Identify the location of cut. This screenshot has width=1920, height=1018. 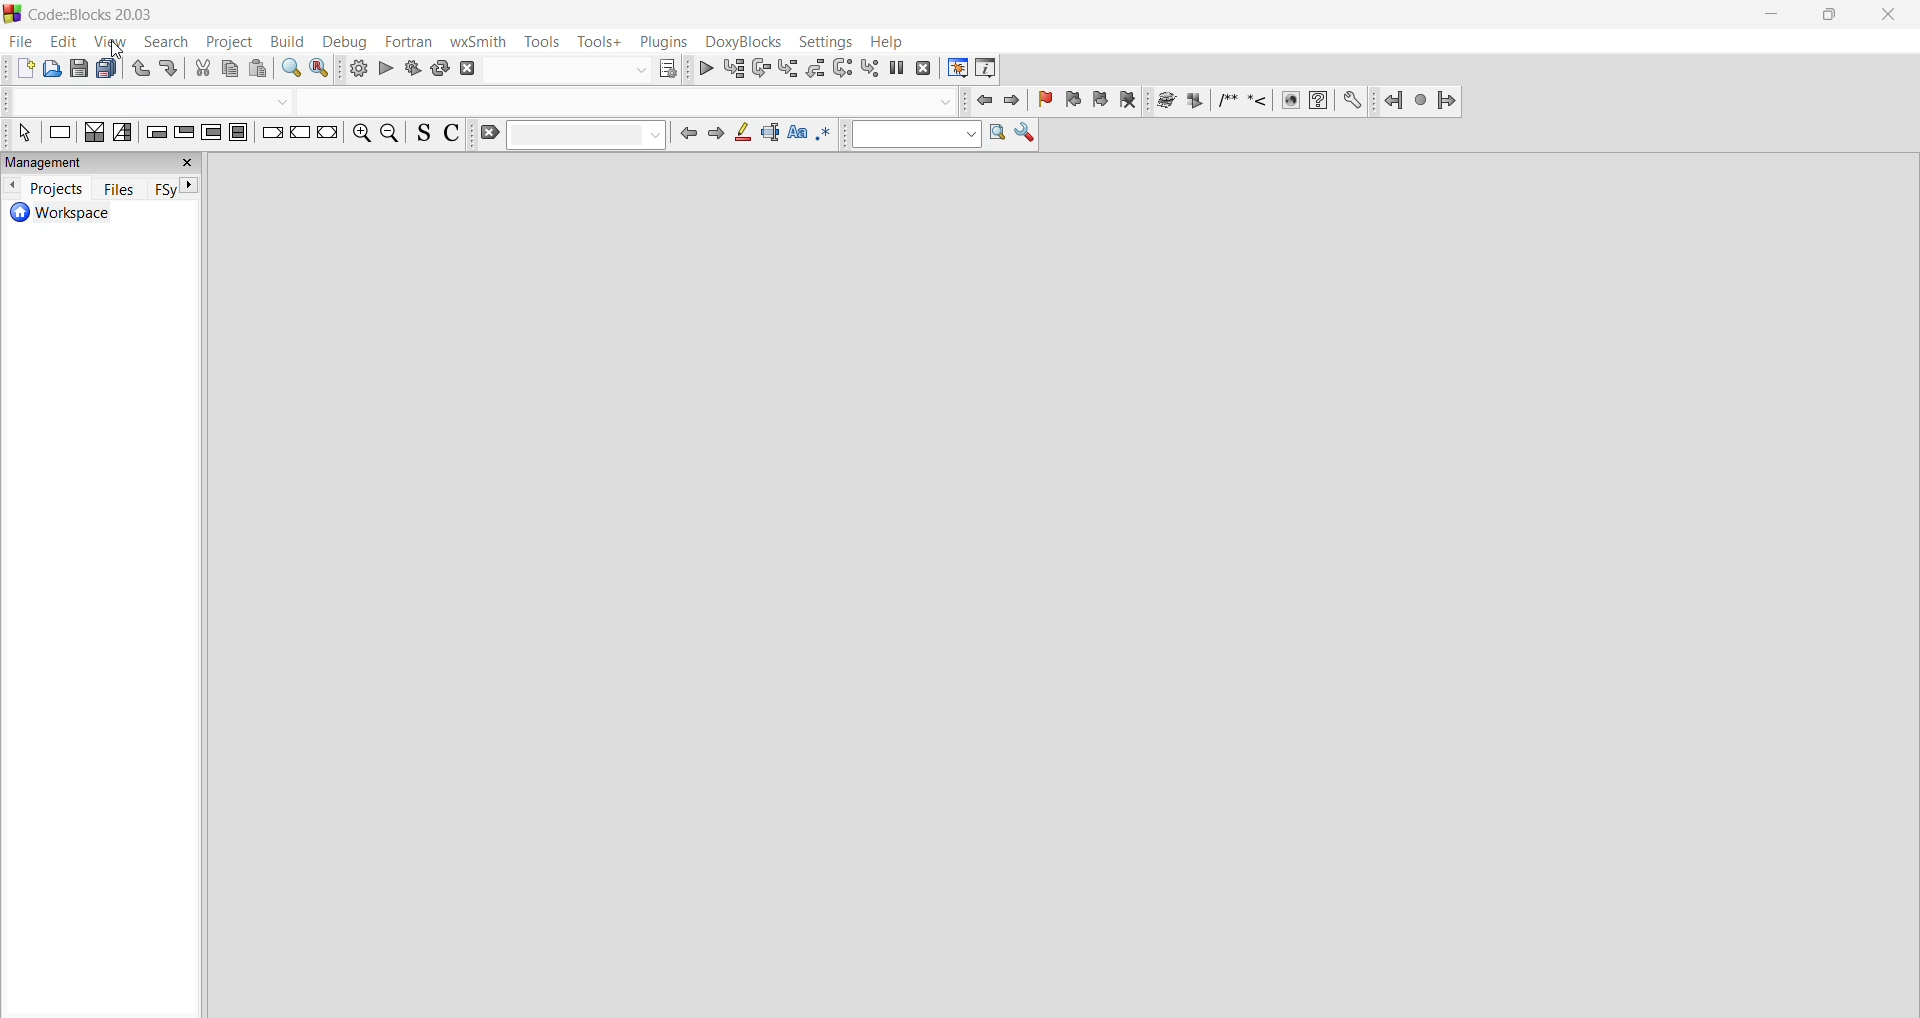
(199, 70).